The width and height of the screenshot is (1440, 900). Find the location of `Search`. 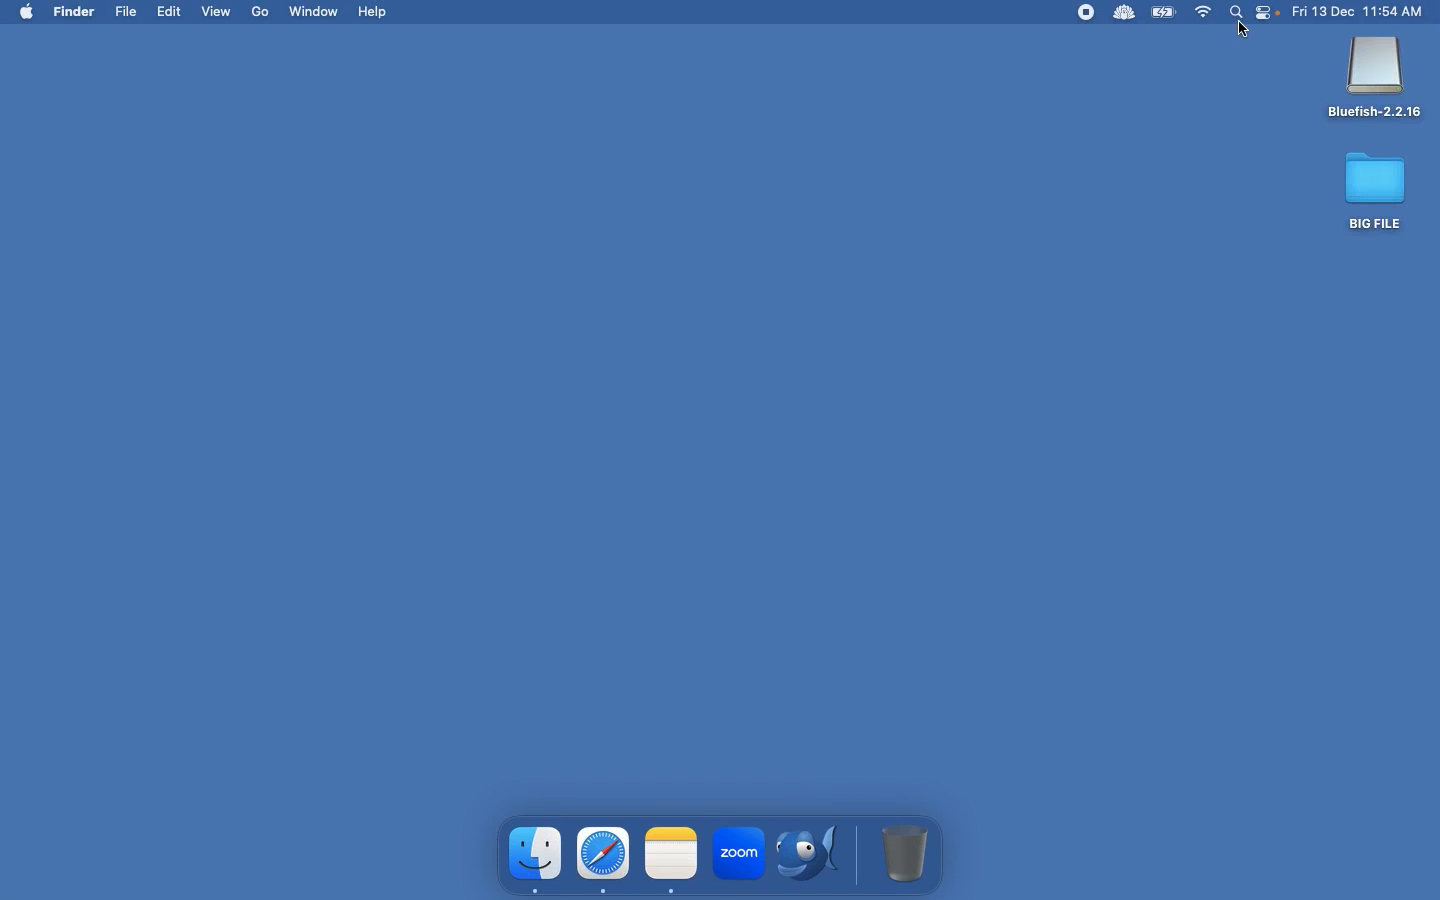

Search is located at coordinates (1237, 14).